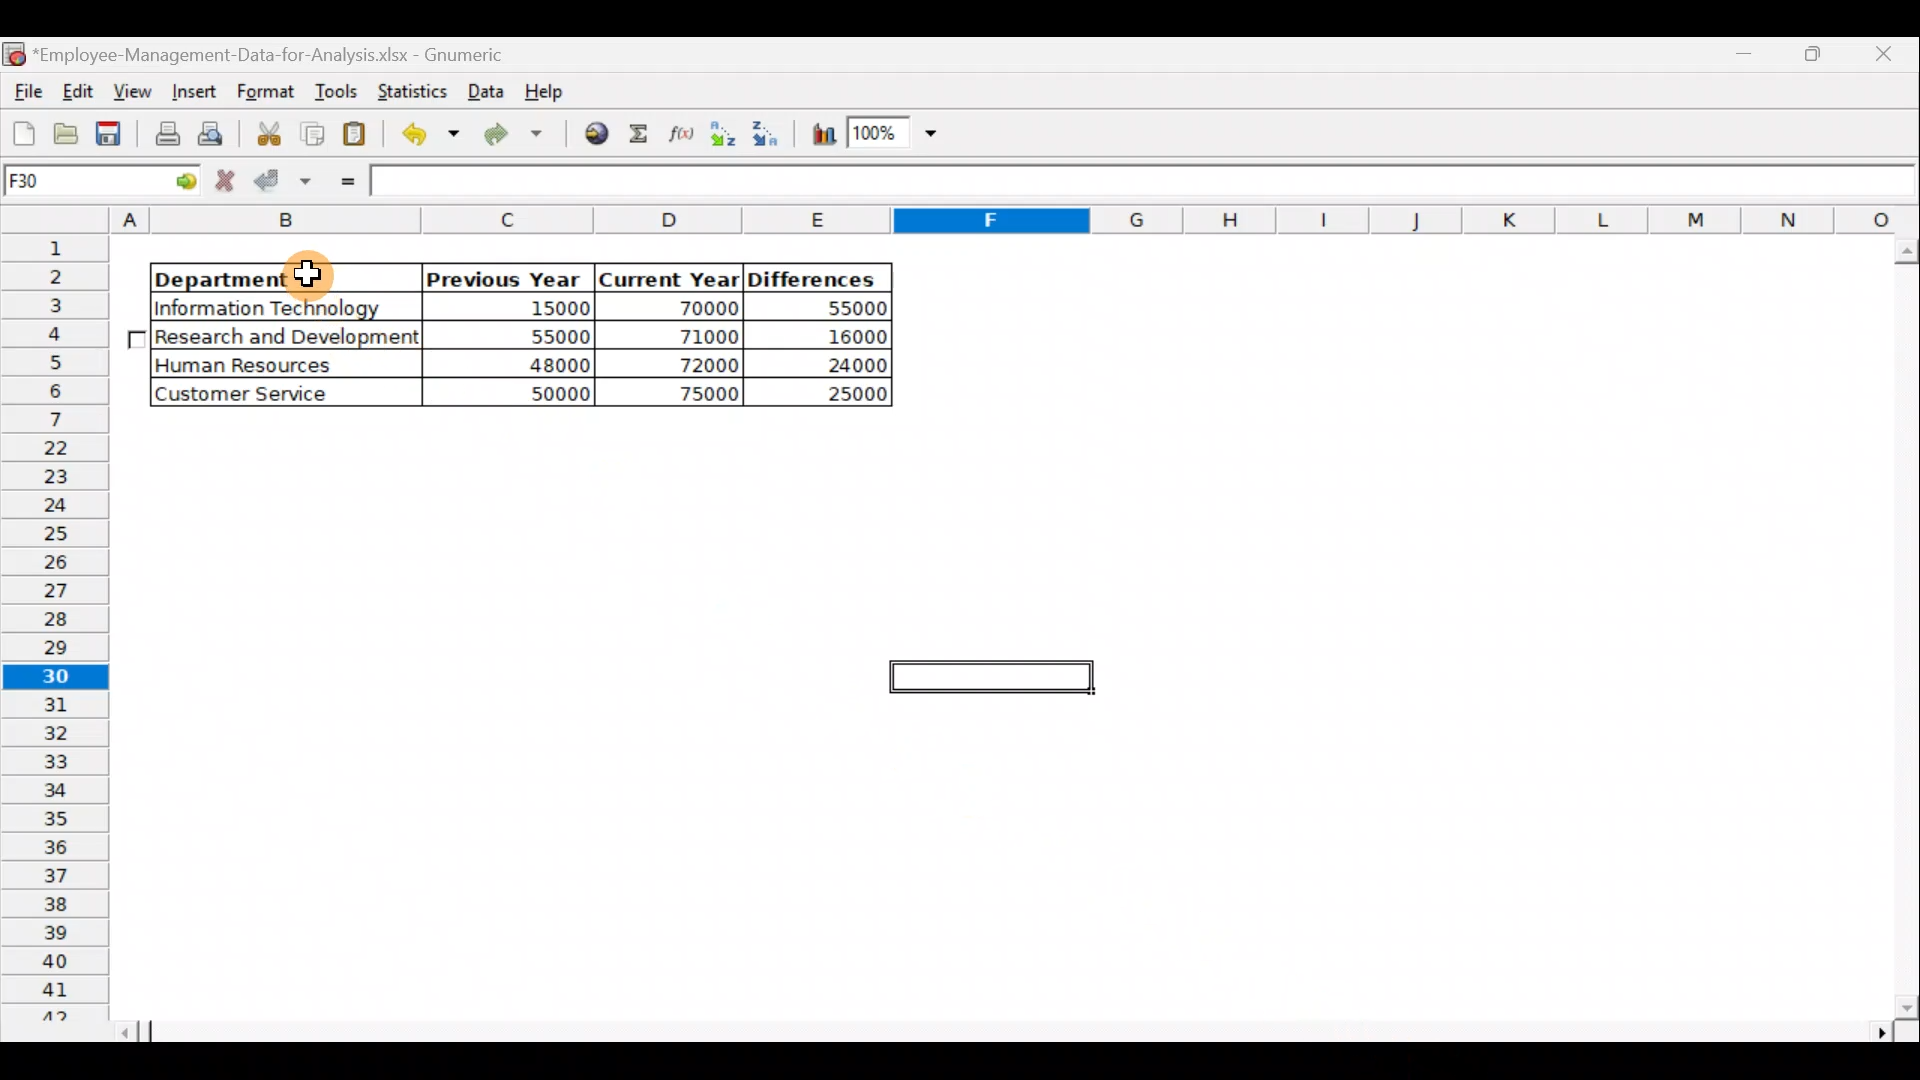  What do you see at coordinates (215, 133) in the screenshot?
I see `Print preview` at bounding box center [215, 133].